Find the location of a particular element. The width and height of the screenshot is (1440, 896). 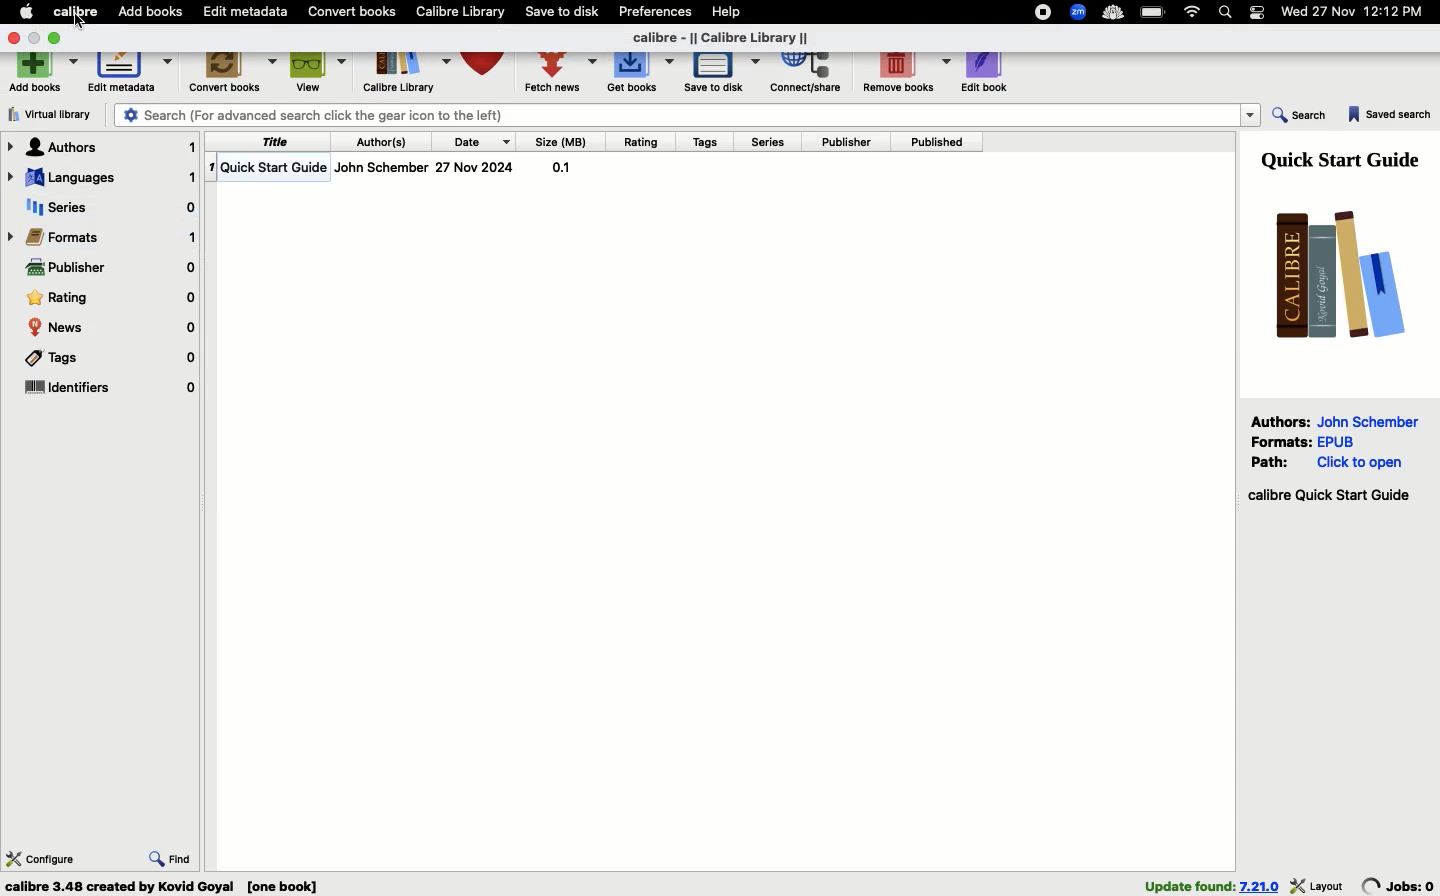

Edit book is located at coordinates (993, 73).